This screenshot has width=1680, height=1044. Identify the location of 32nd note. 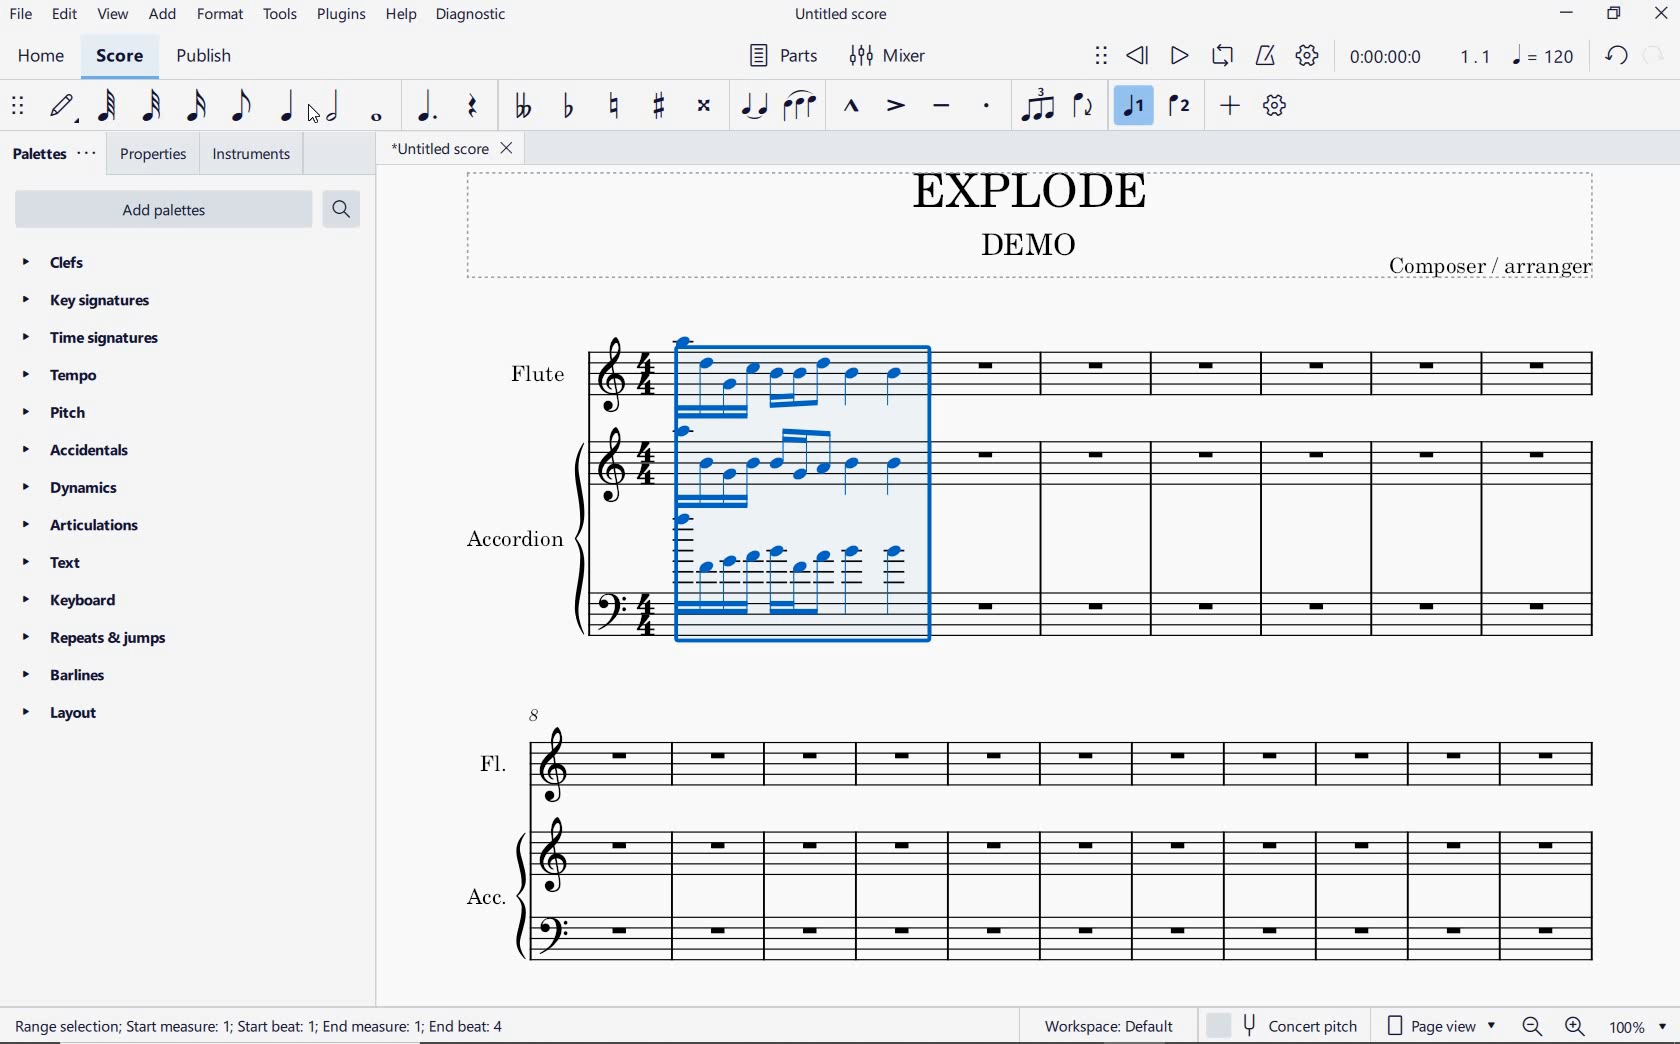
(152, 108).